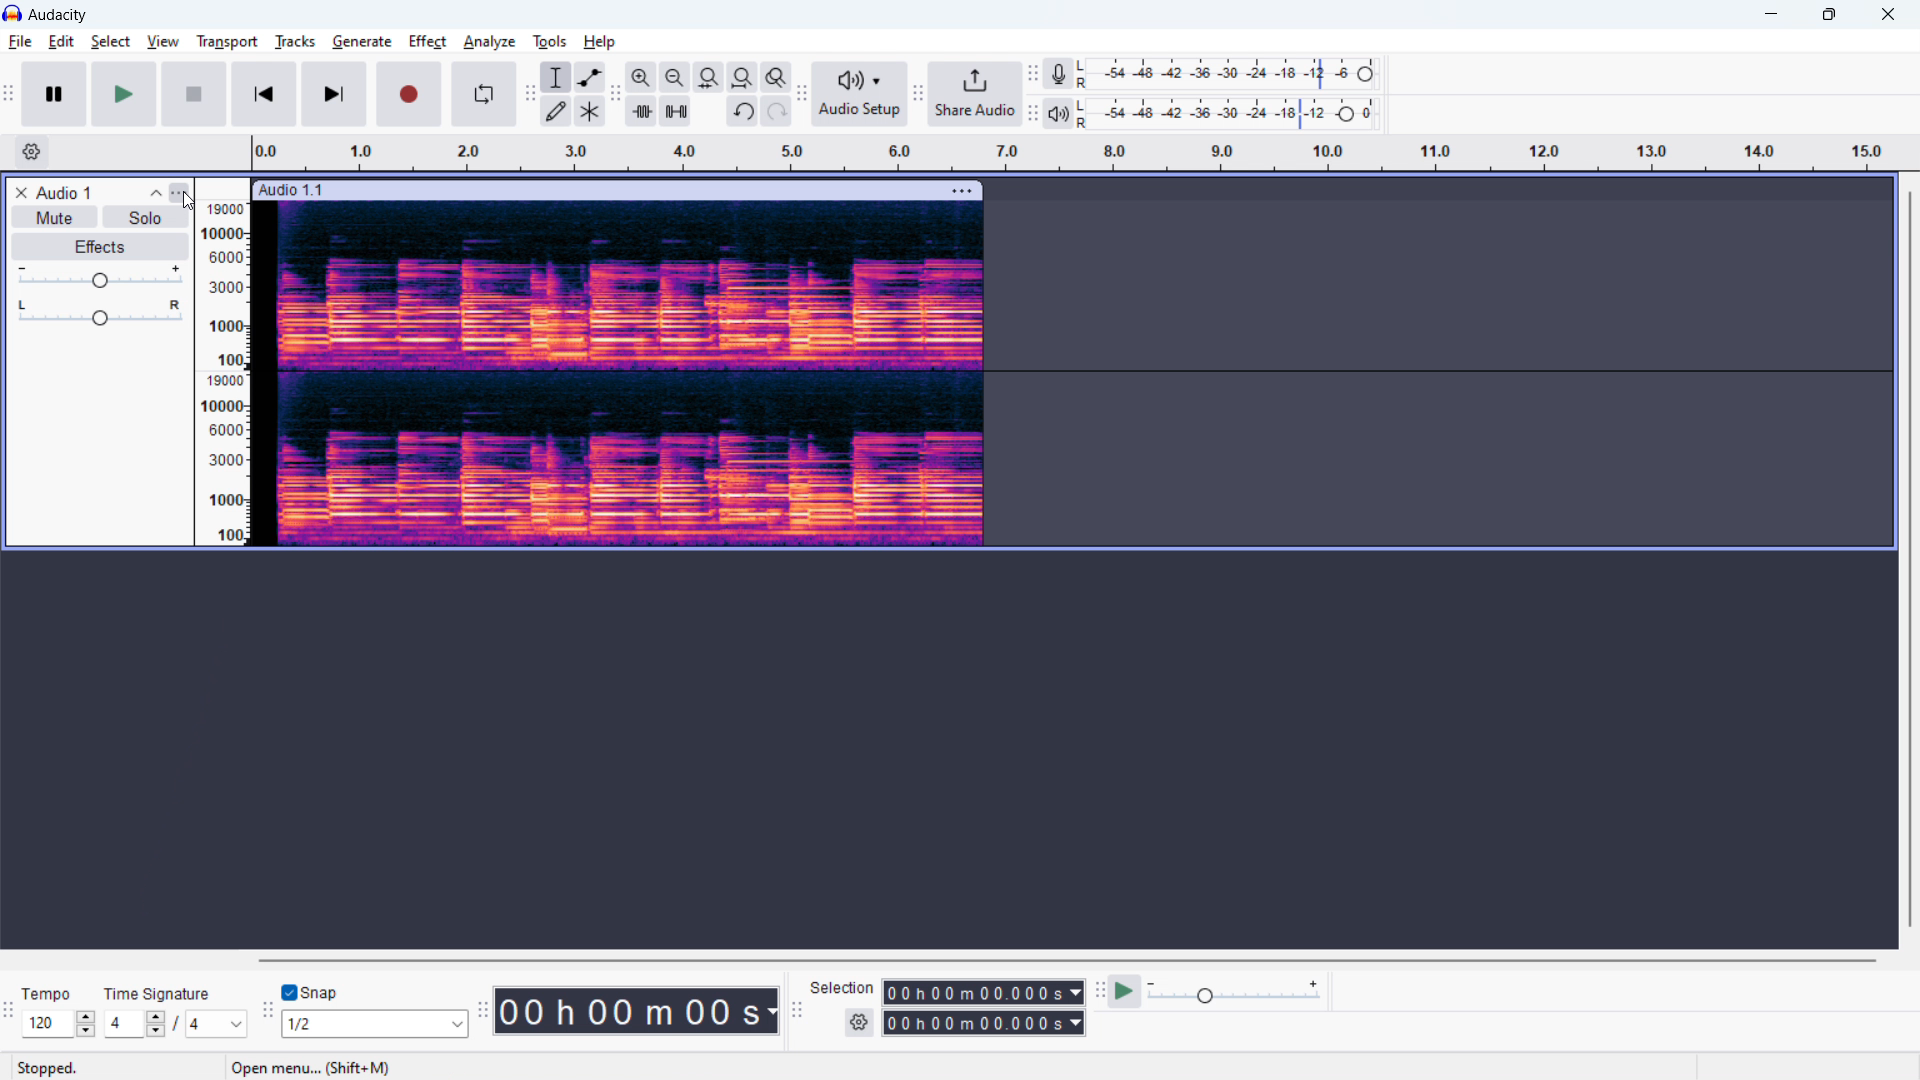 The height and width of the screenshot is (1080, 1920). What do you see at coordinates (676, 111) in the screenshot?
I see `silence audiio selection` at bounding box center [676, 111].